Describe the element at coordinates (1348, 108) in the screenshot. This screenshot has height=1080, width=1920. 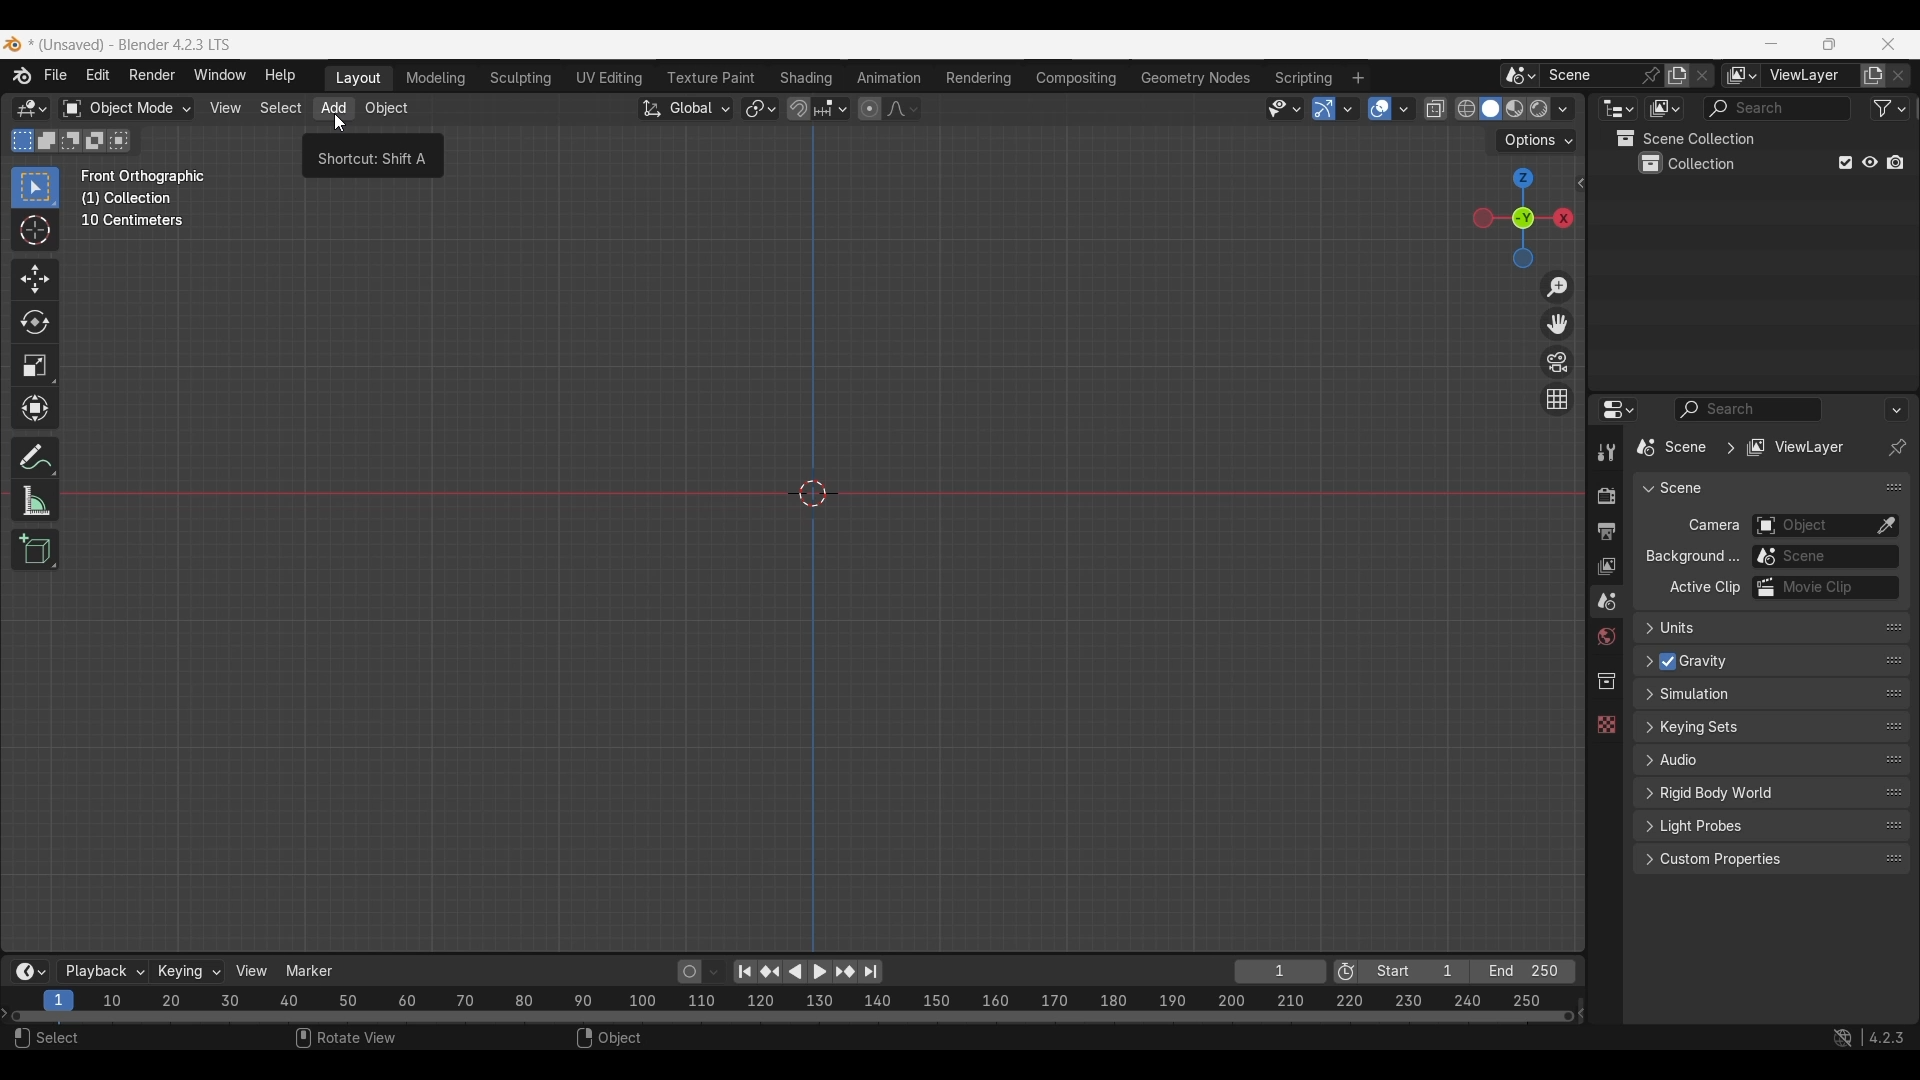
I see `Gizmos` at that location.